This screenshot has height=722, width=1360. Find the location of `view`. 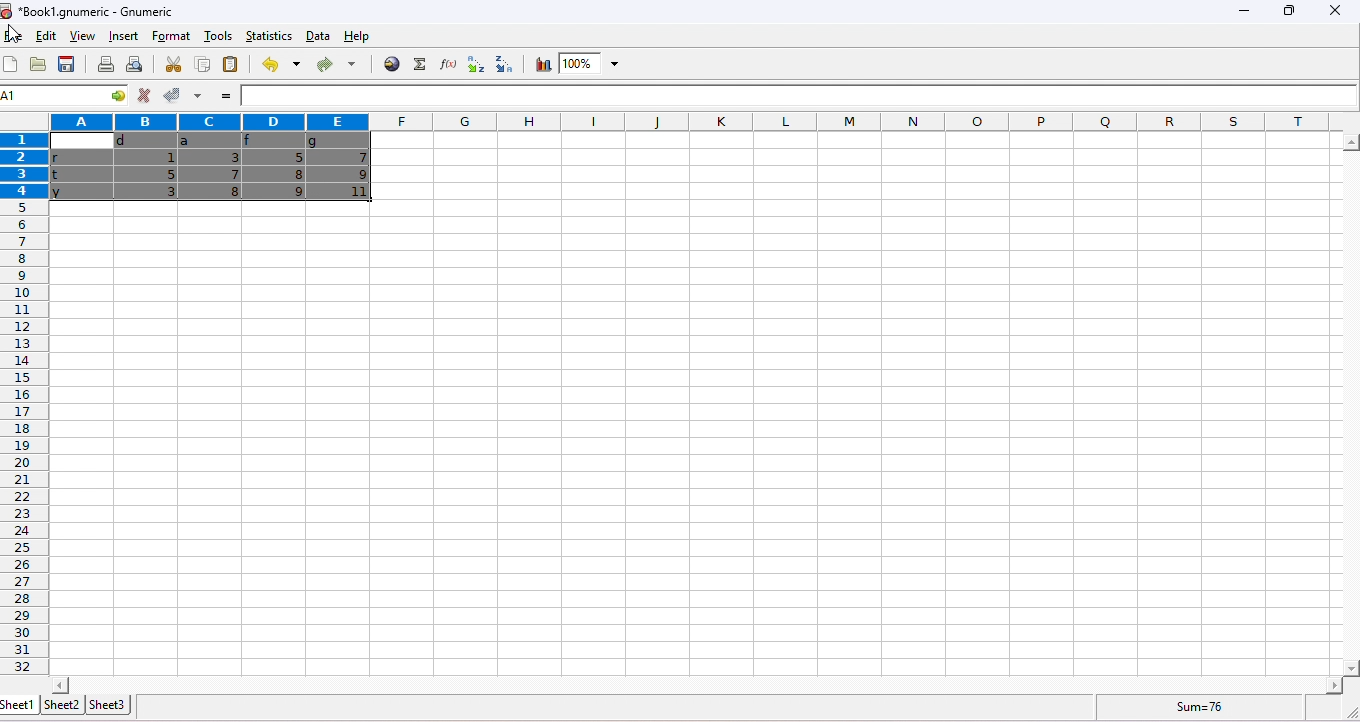

view is located at coordinates (80, 38).